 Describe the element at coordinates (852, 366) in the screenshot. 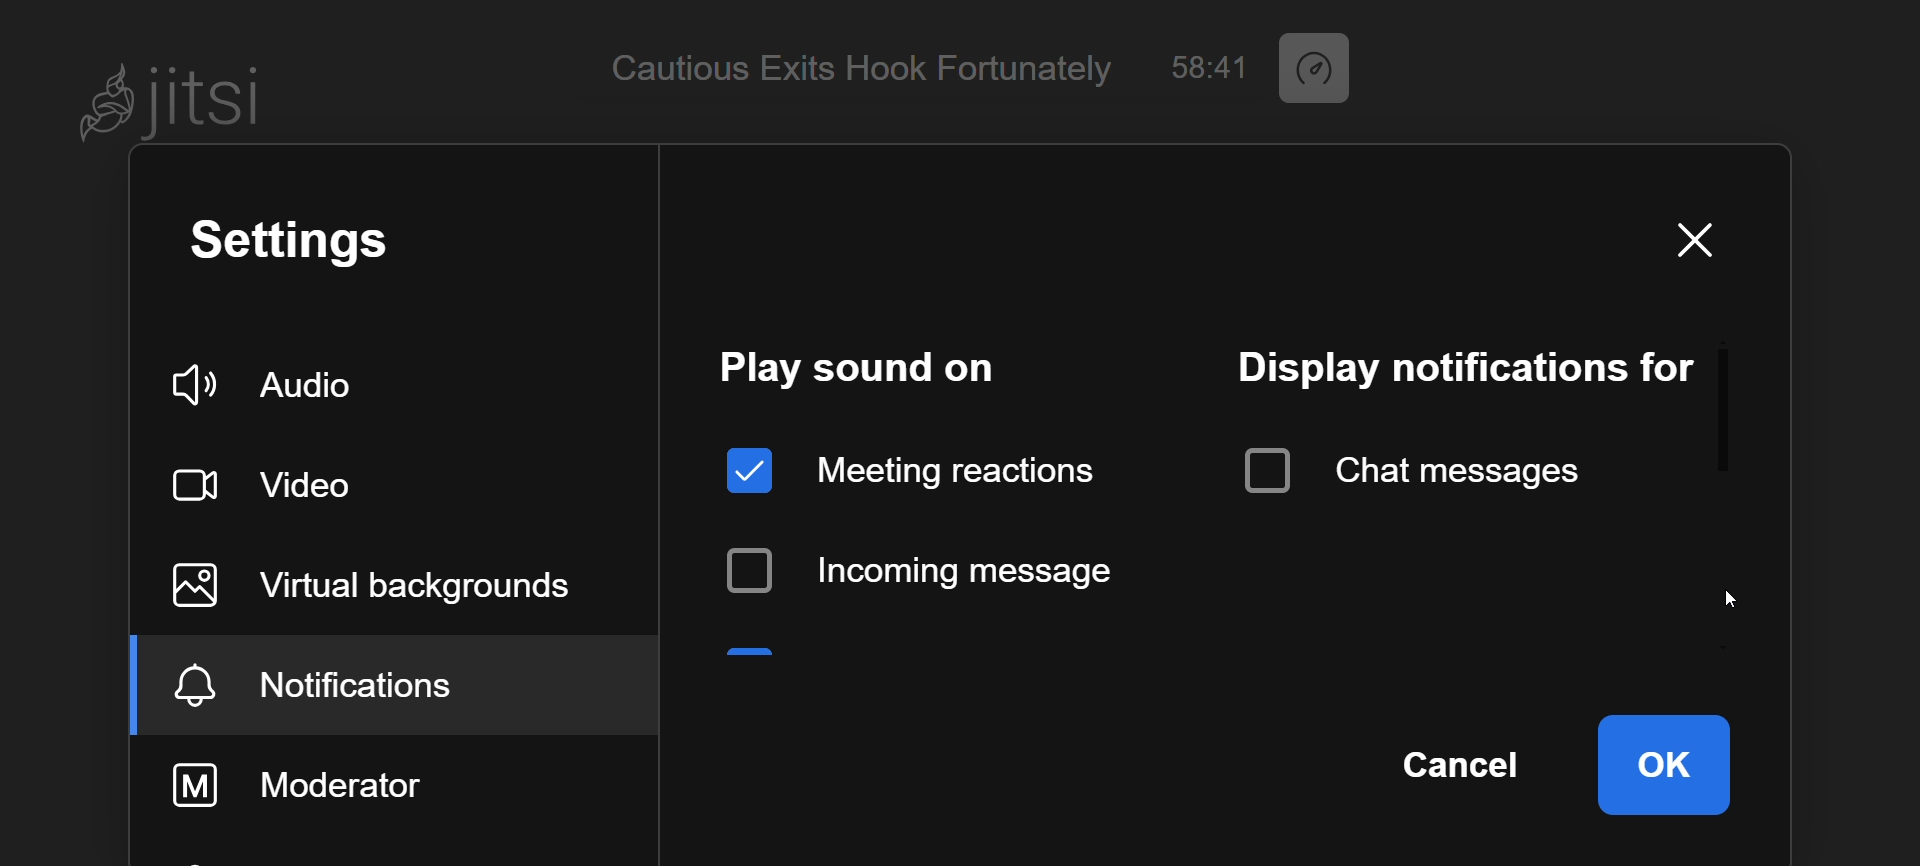

I see `play sound on` at that location.